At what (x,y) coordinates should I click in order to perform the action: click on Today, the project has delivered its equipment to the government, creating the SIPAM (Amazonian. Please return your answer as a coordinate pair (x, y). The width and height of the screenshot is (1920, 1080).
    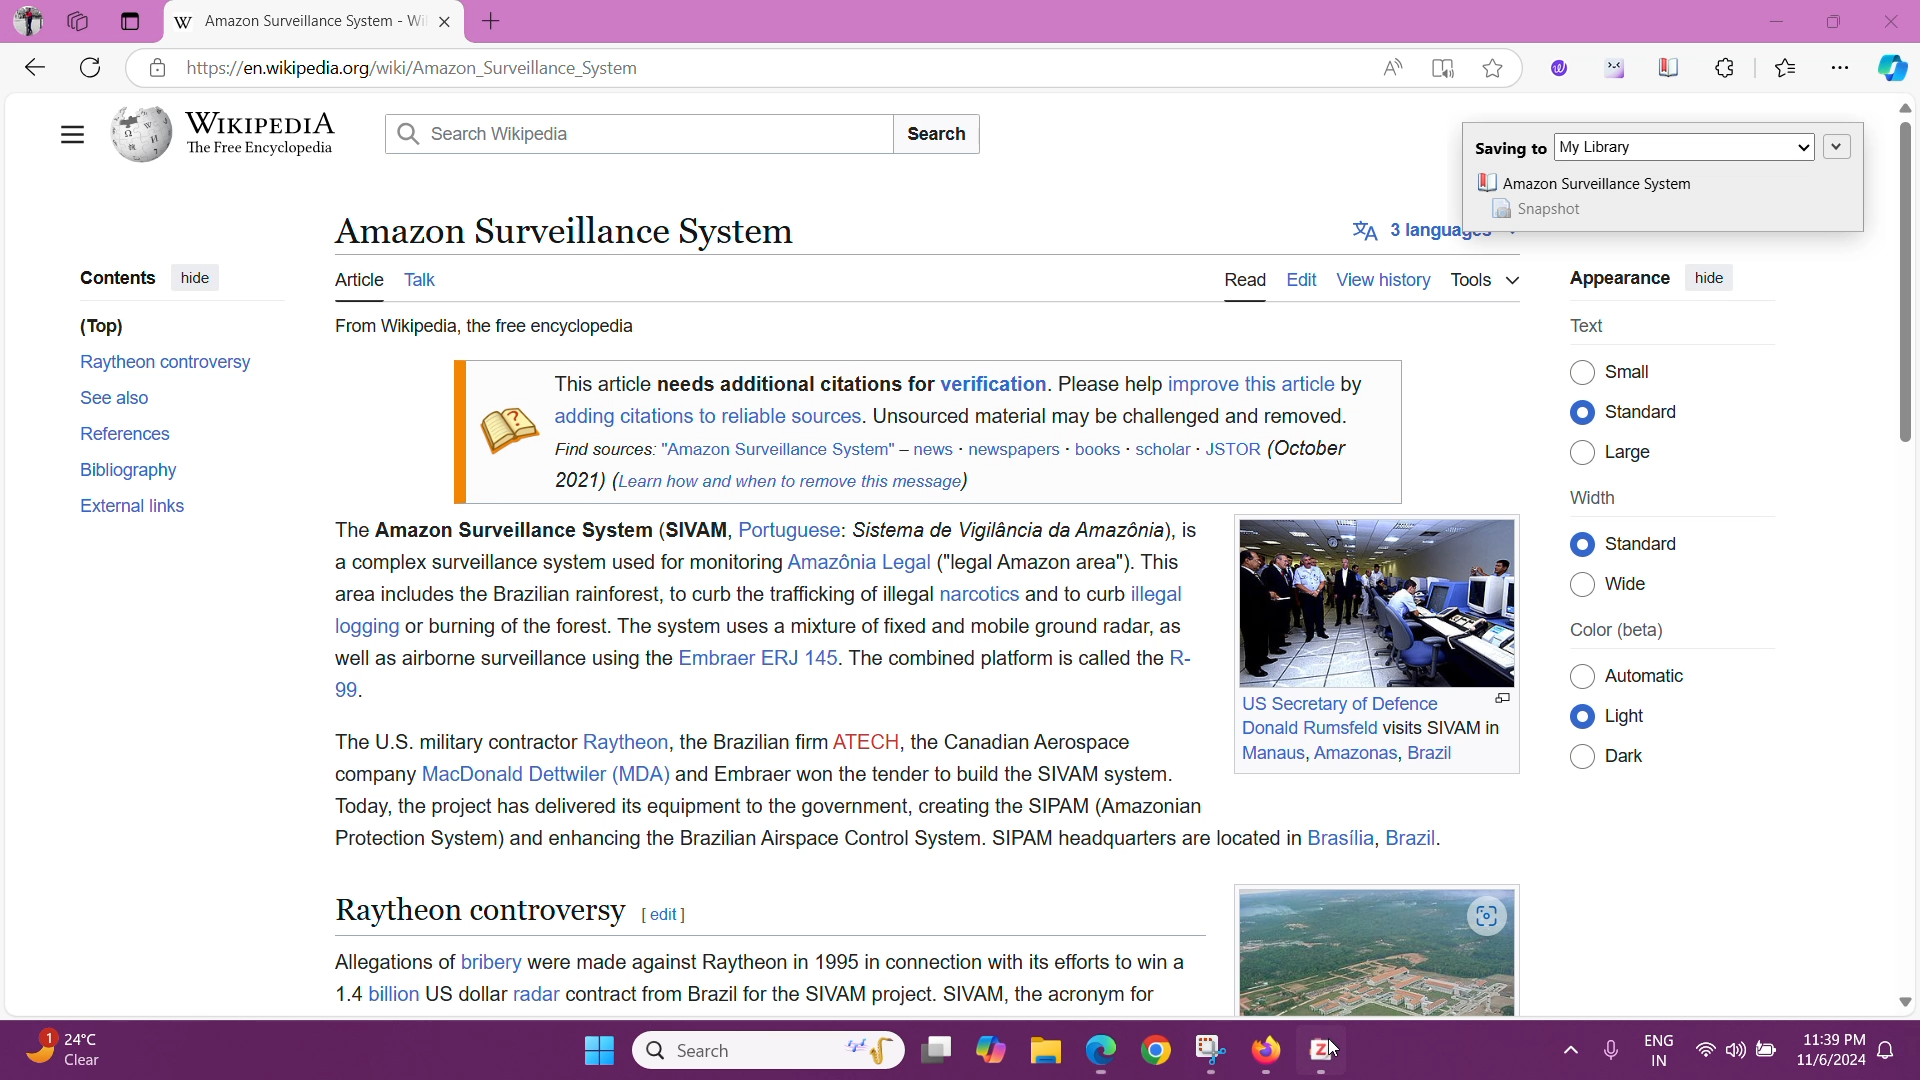
    Looking at the image, I should click on (769, 806).